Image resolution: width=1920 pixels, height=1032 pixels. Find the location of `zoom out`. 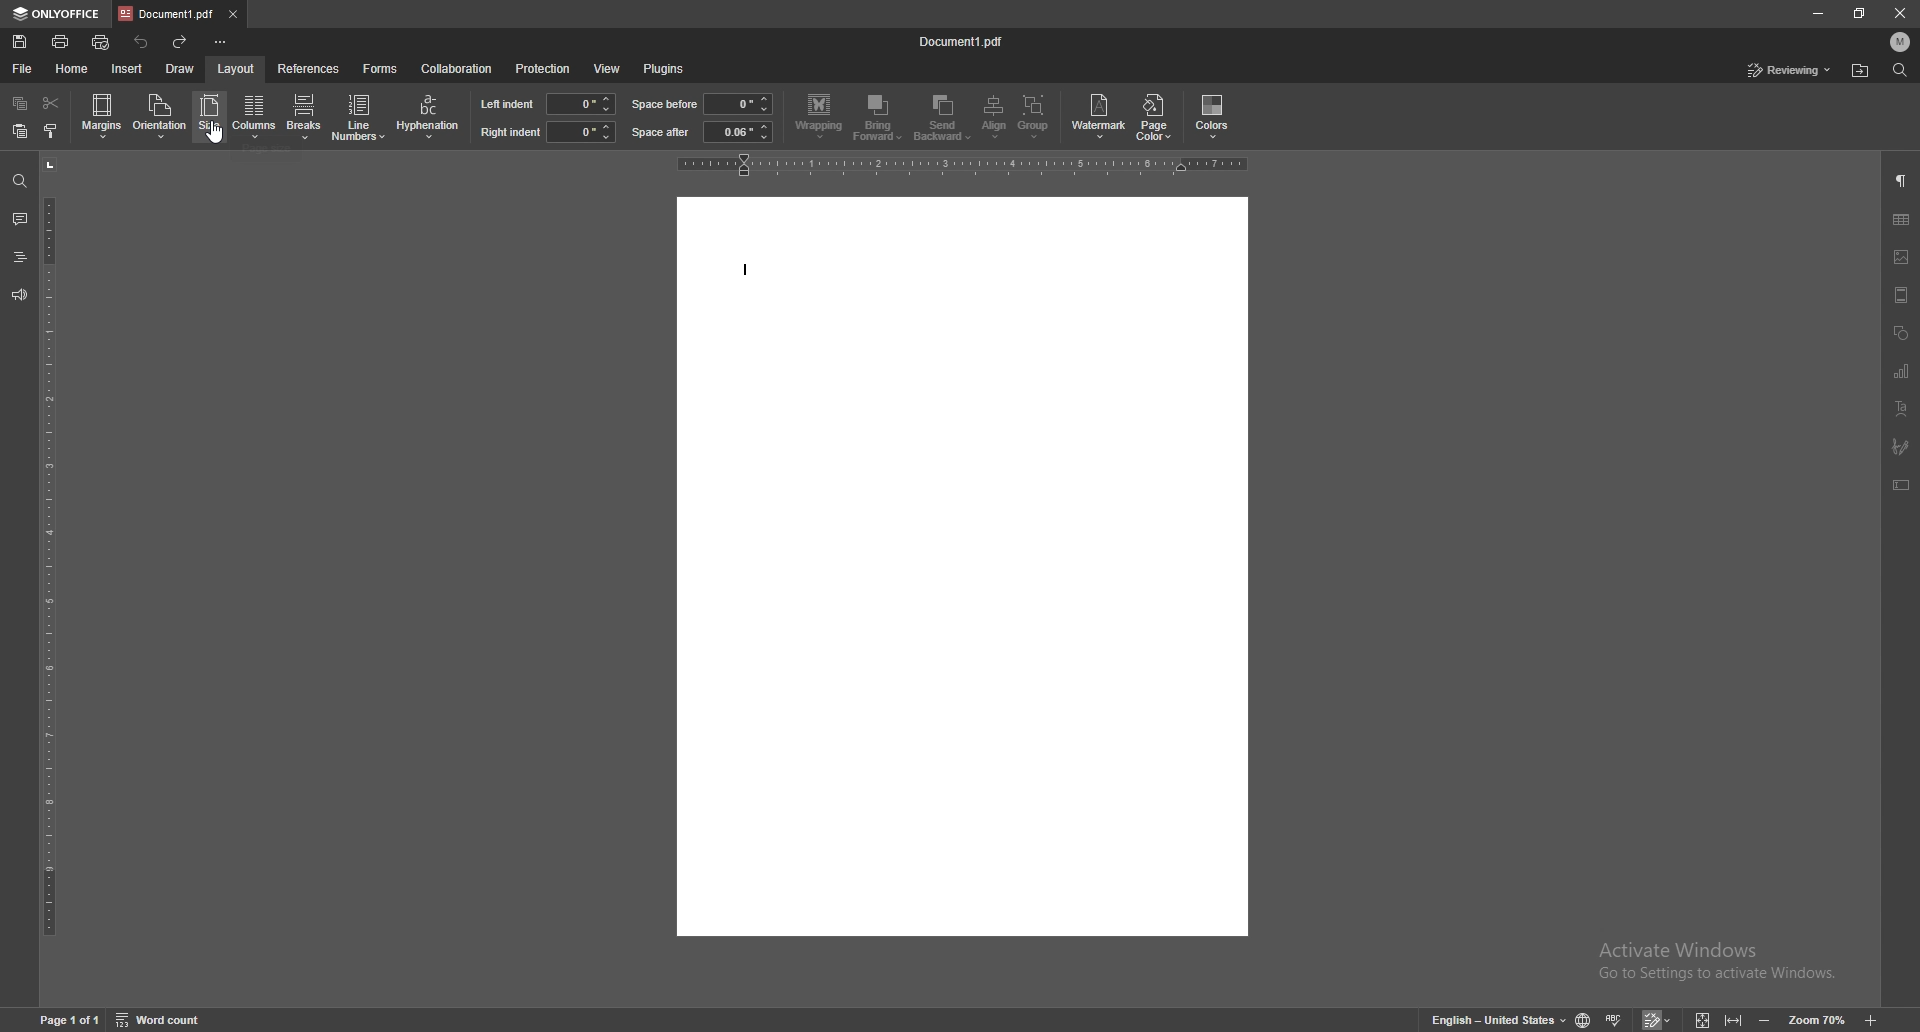

zoom out is located at coordinates (1765, 1020).